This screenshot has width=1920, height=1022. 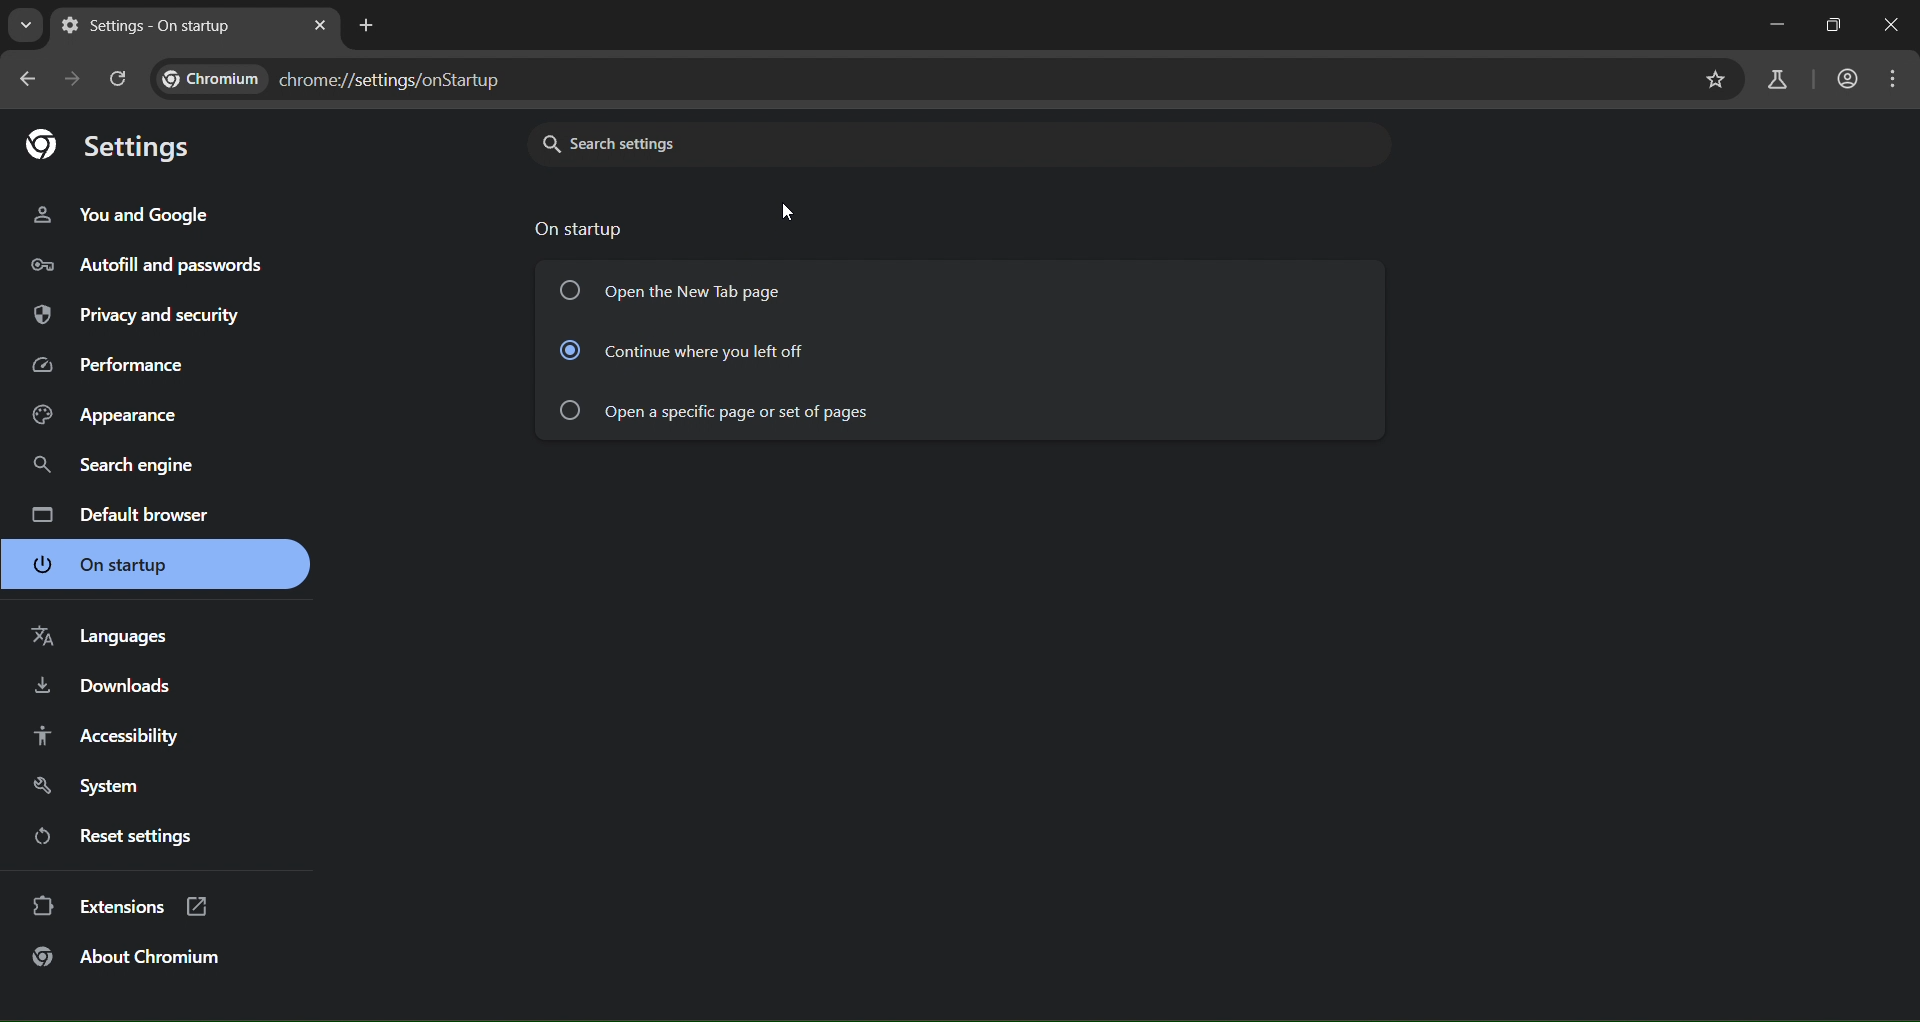 I want to click on close tab, so click(x=322, y=26).